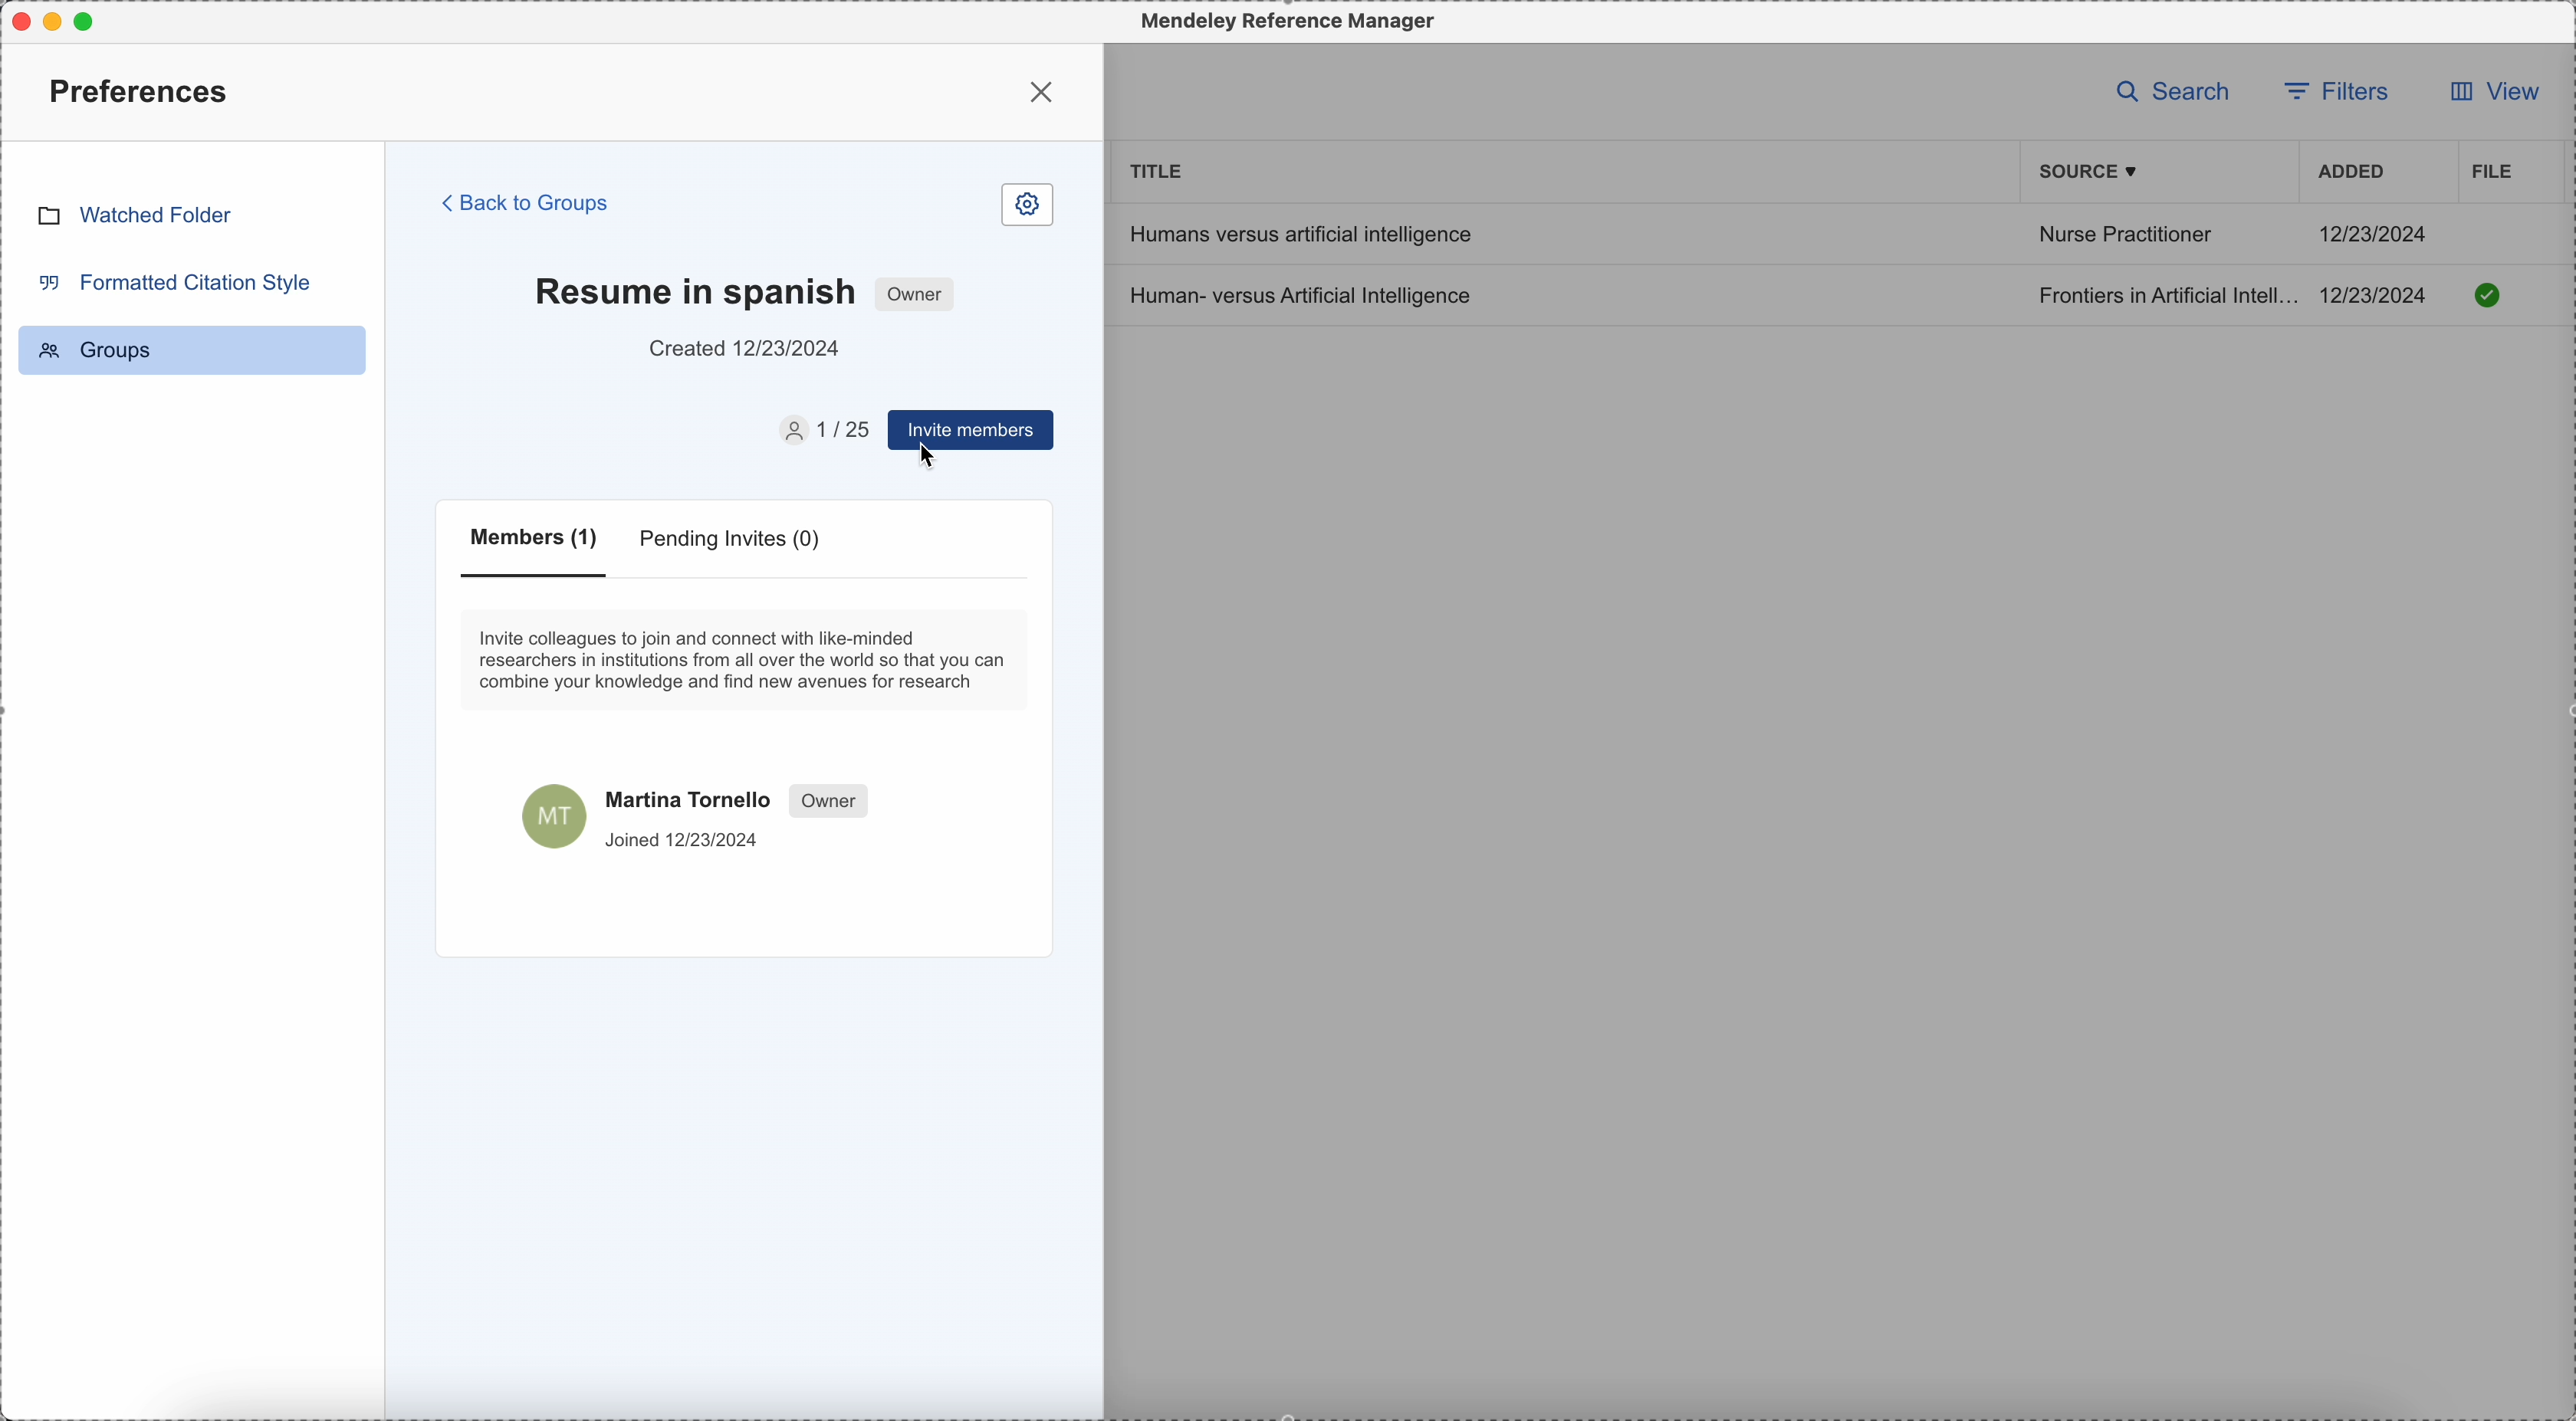 This screenshot has height=1421, width=2576. What do you see at coordinates (1283, 22) in the screenshot?
I see `Mendeley Reference Manager` at bounding box center [1283, 22].